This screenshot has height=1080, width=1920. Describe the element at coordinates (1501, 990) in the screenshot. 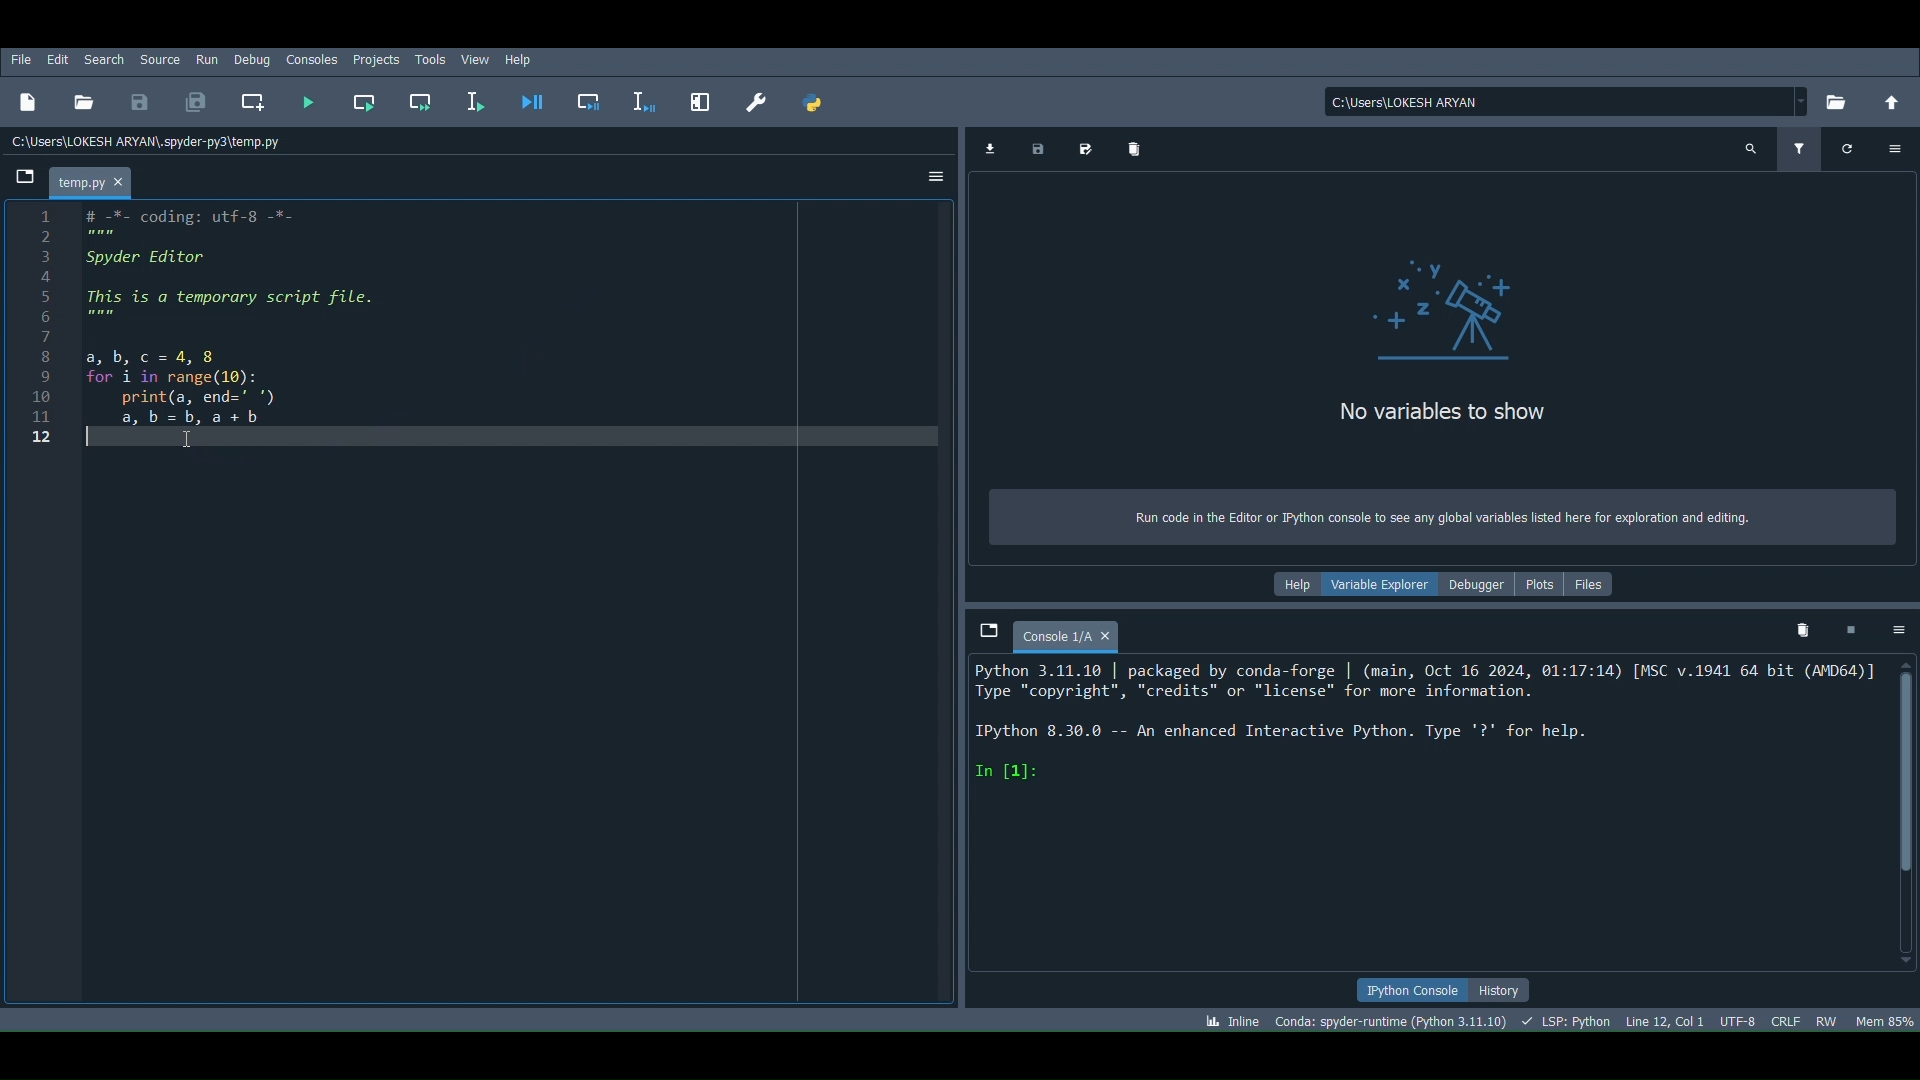

I see `History` at that location.